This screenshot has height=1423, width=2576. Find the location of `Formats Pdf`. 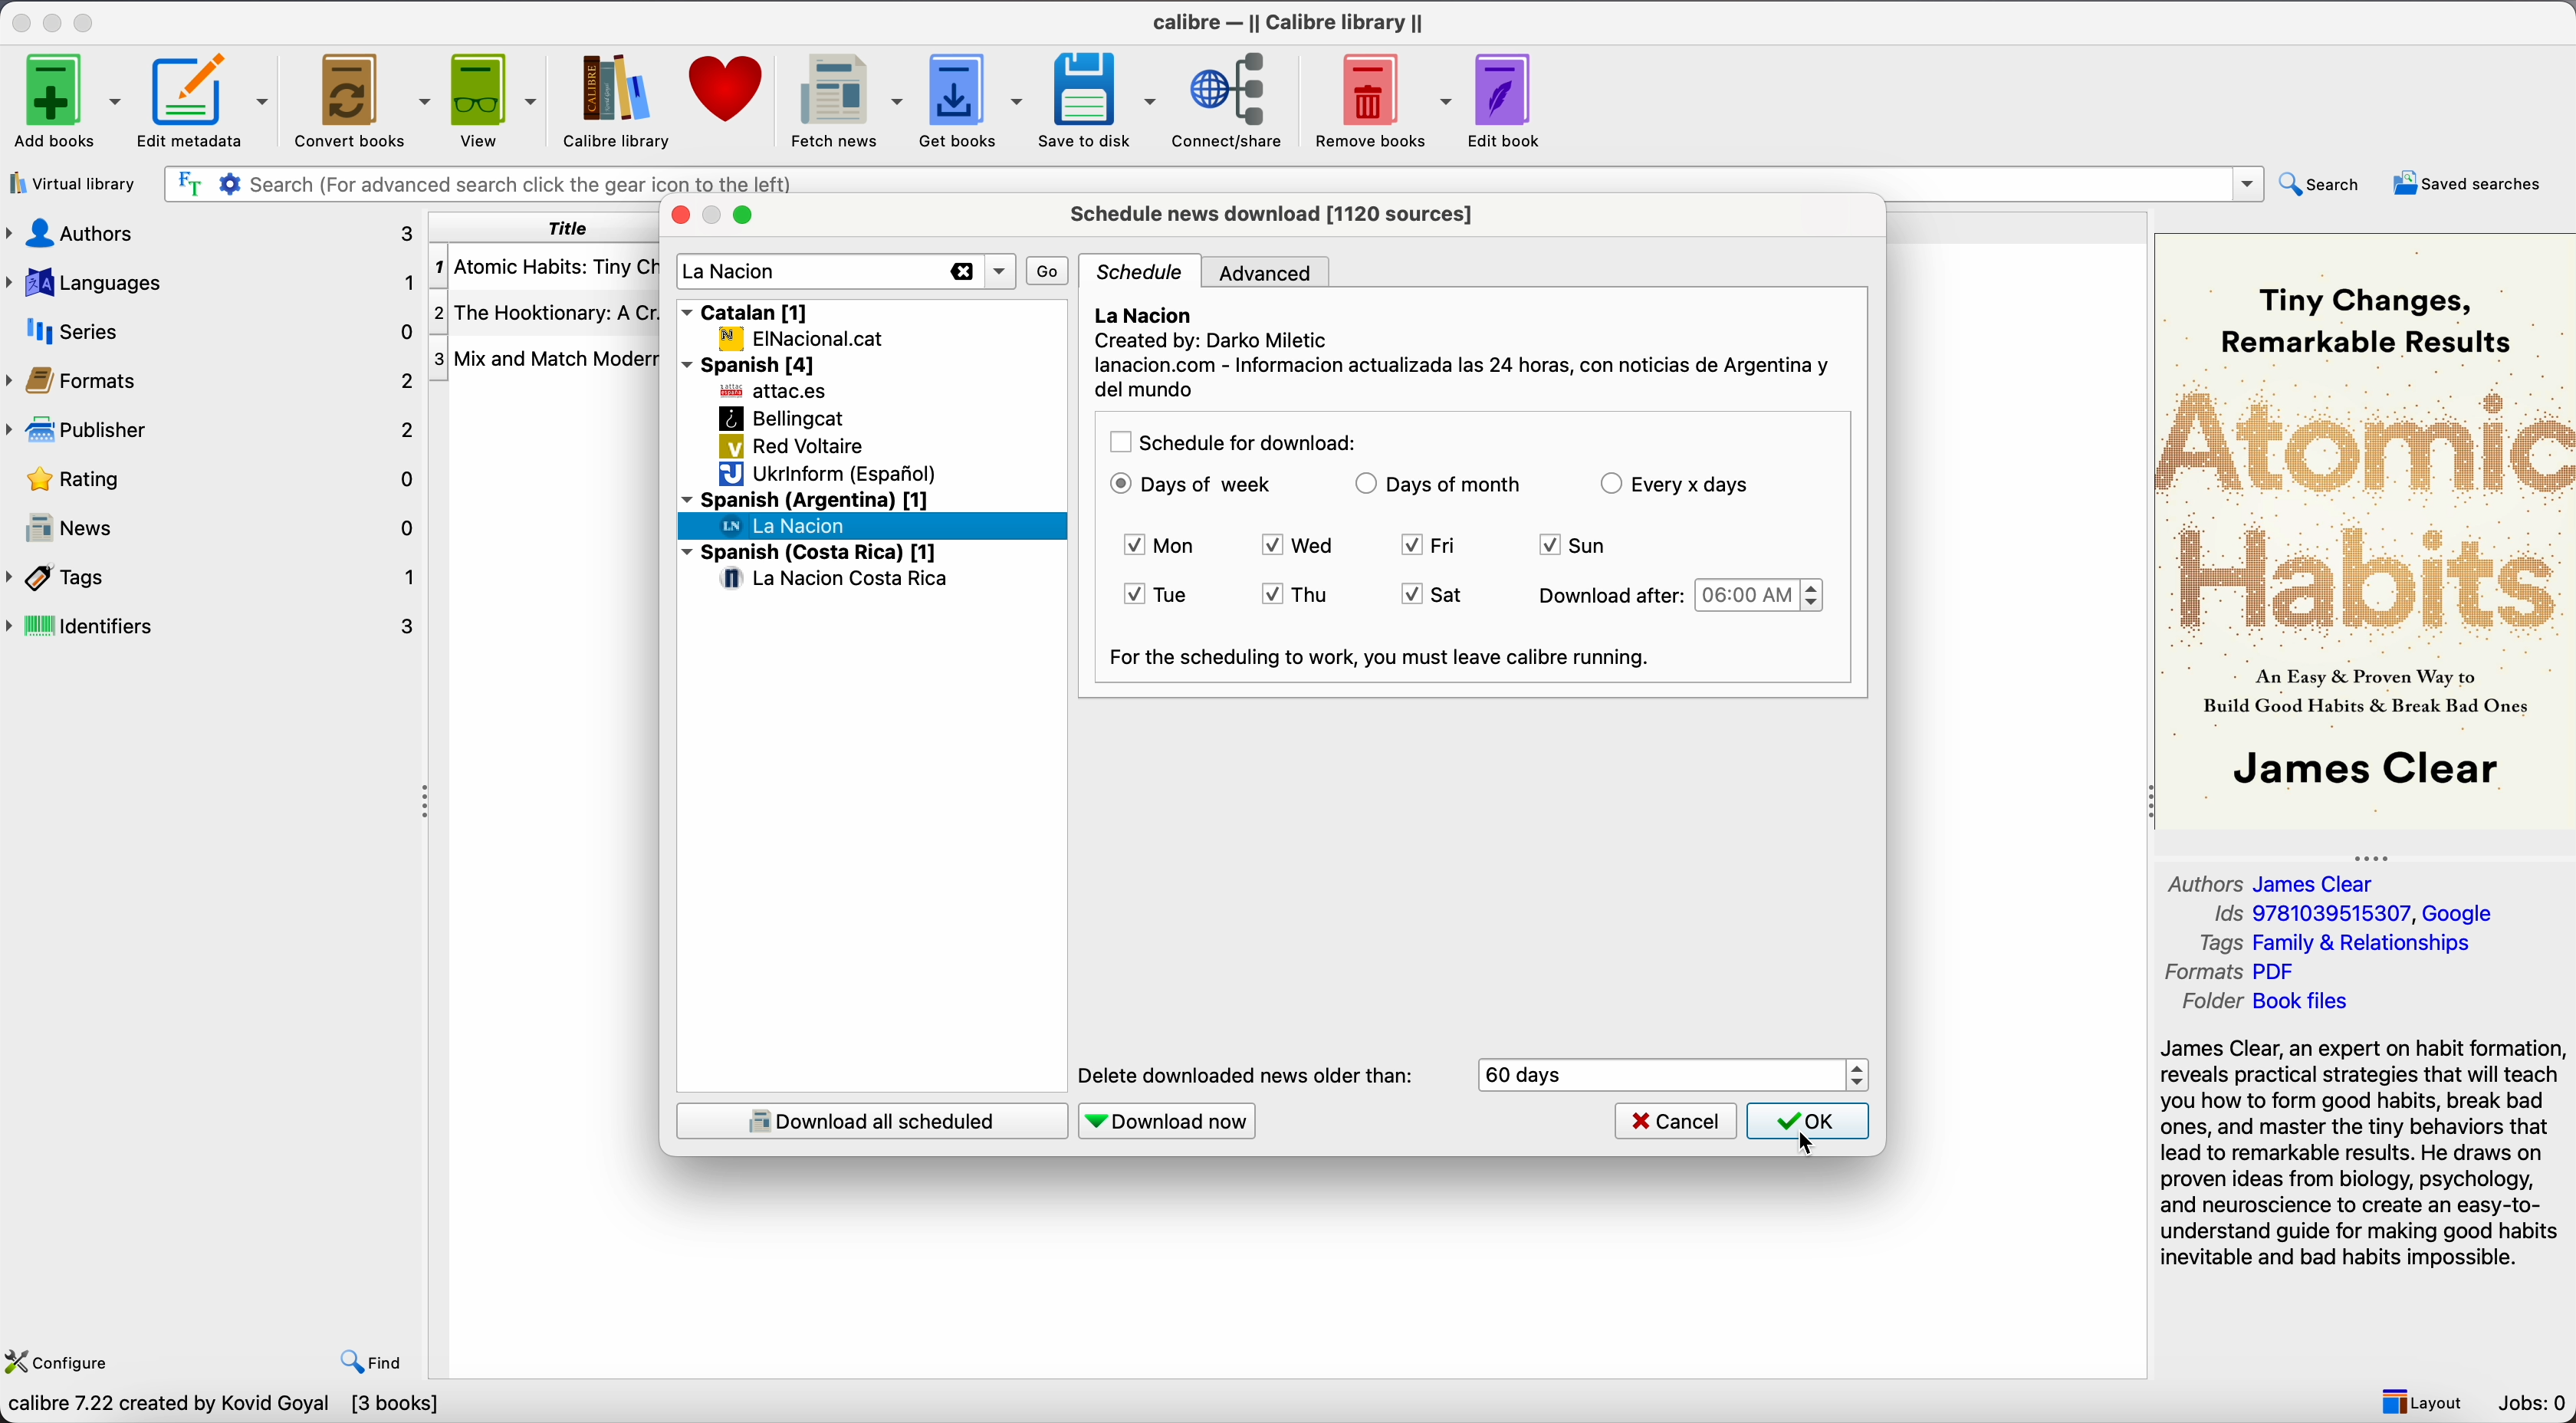

Formats Pdf is located at coordinates (2235, 973).